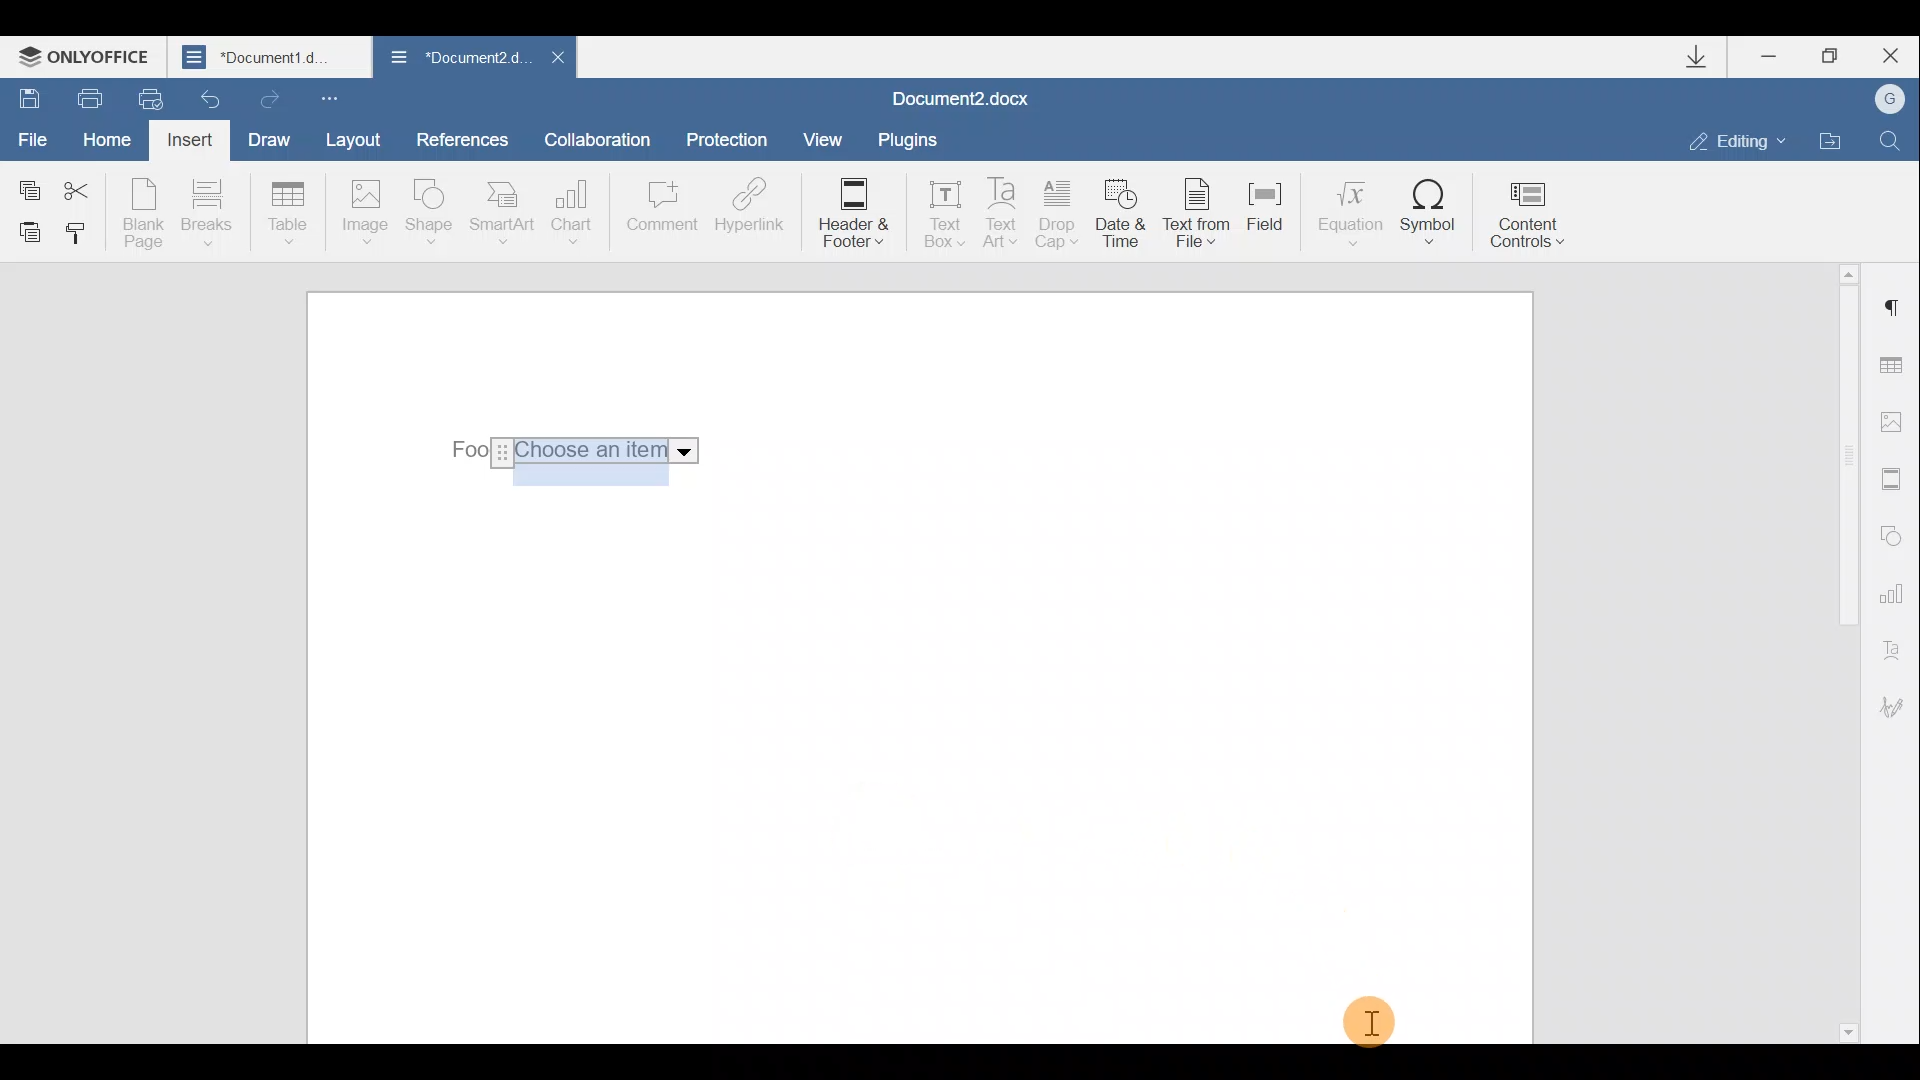  Describe the element at coordinates (1124, 217) in the screenshot. I see `Date & time` at that location.